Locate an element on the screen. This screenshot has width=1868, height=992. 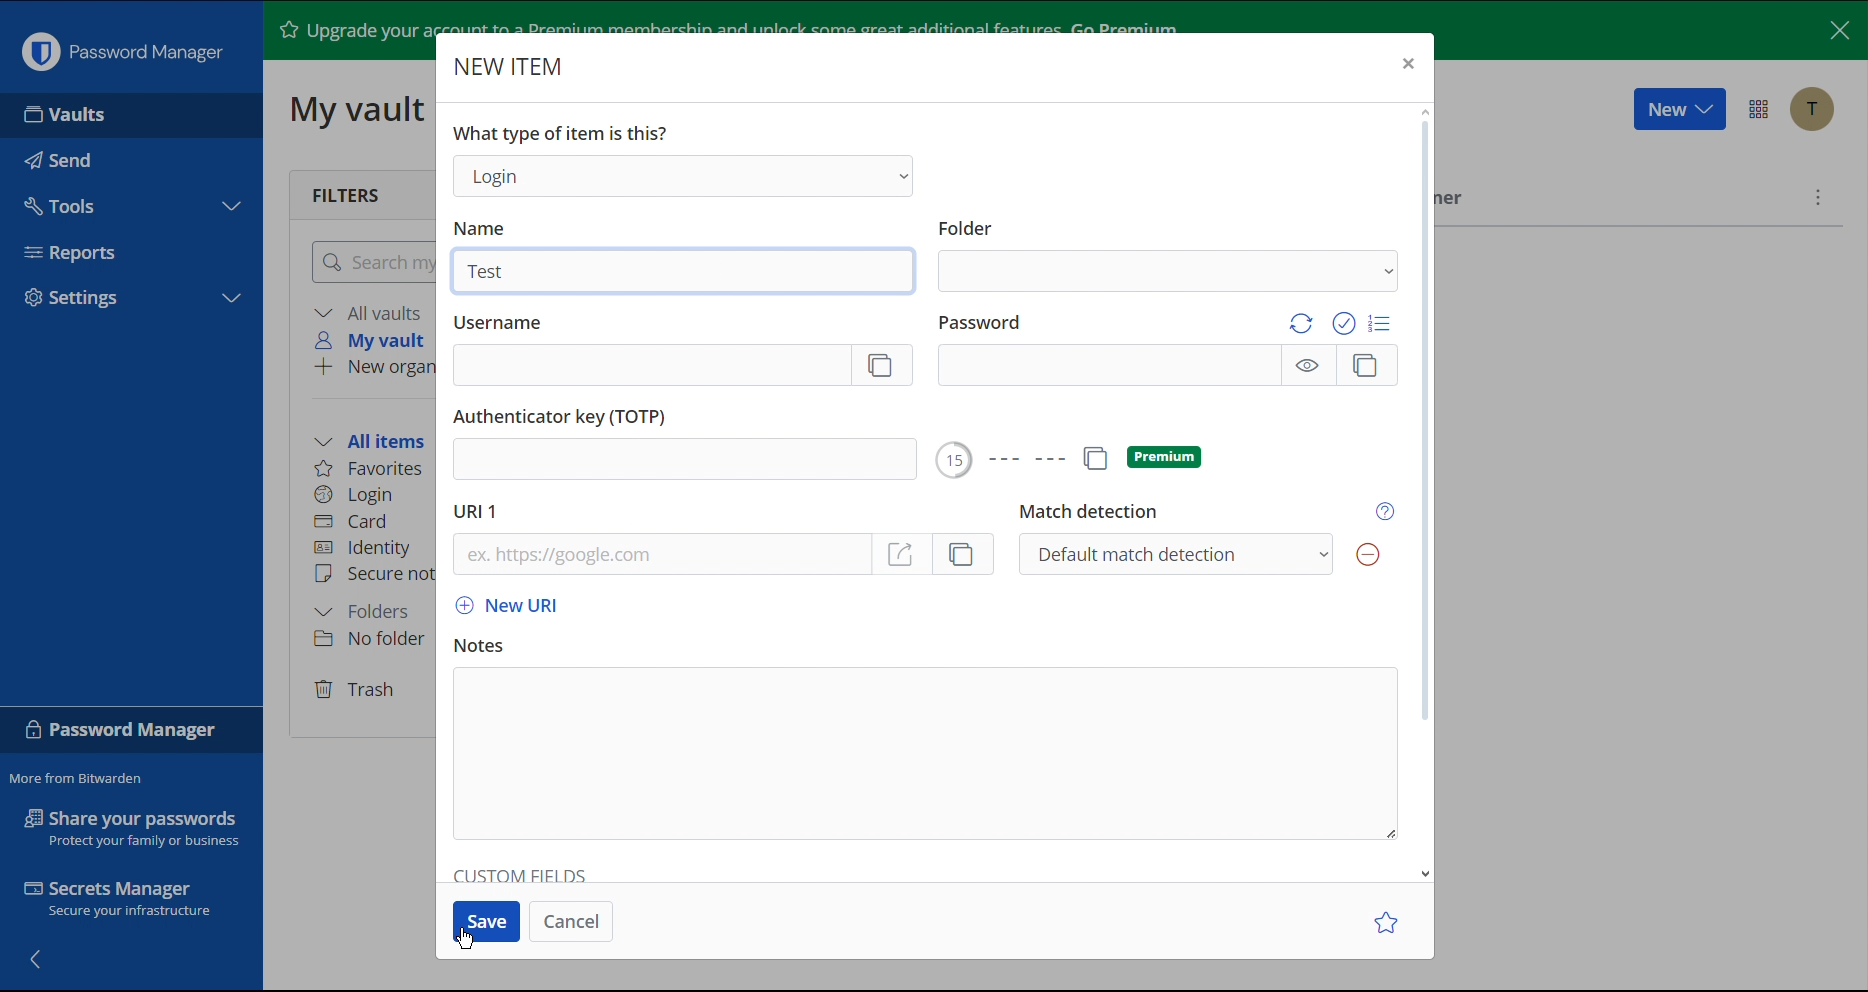
All items is located at coordinates (369, 443).